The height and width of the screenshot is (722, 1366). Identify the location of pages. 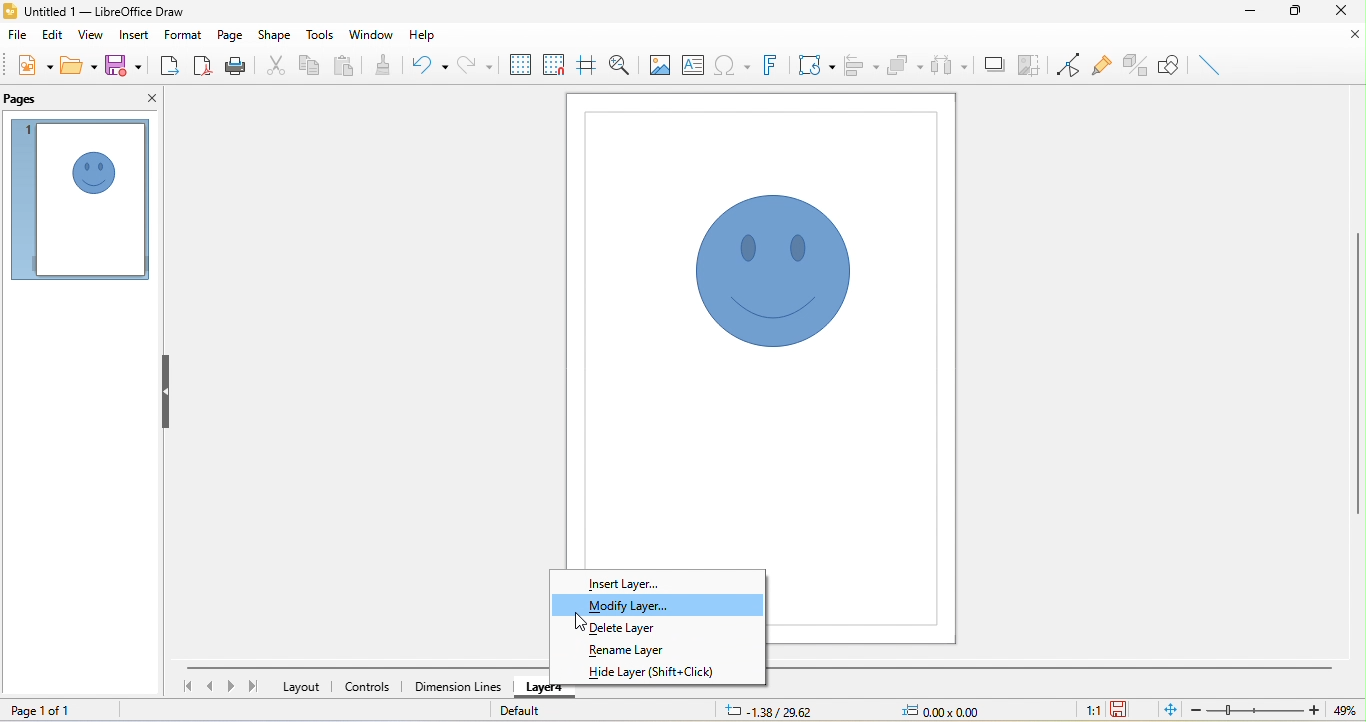
(29, 99).